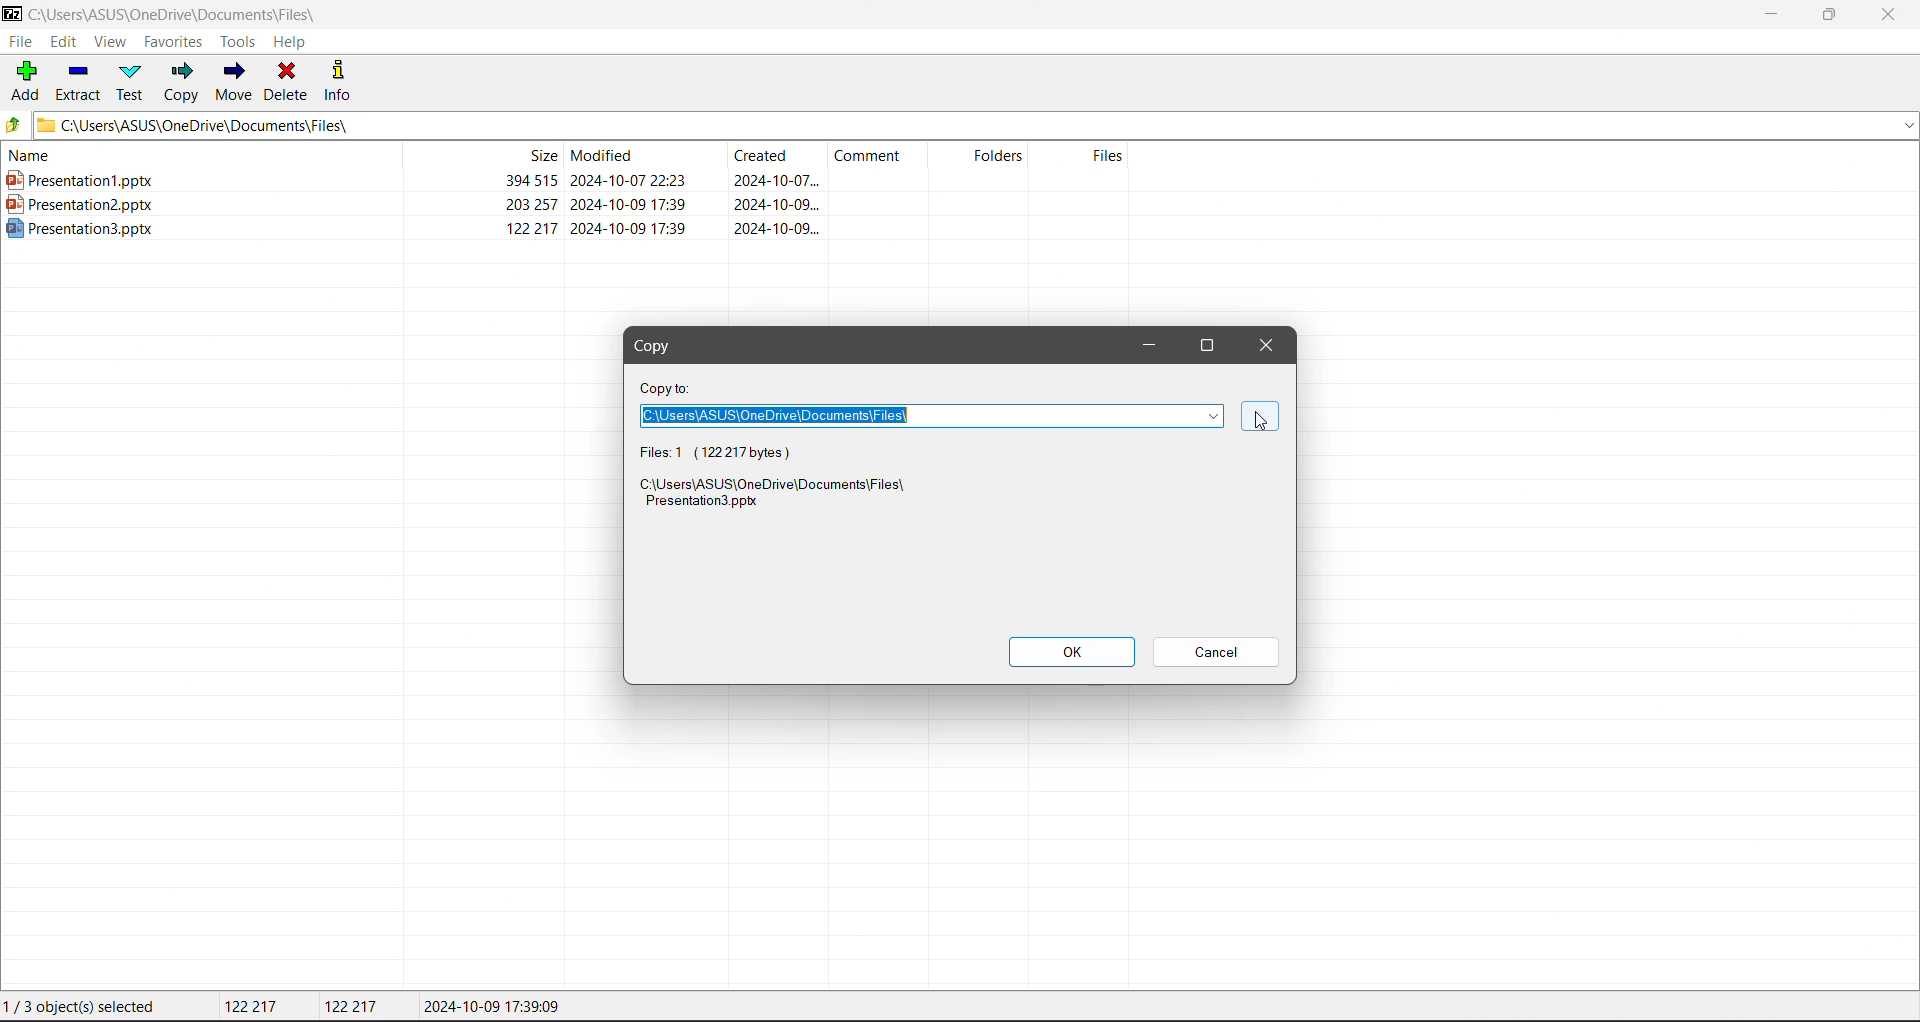 The height and width of the screenshot is (1022, 1920). What do you see at coordinates (17, 125) in the screenshot?
I see `Move Up one level` at bounding box center [17, 125].